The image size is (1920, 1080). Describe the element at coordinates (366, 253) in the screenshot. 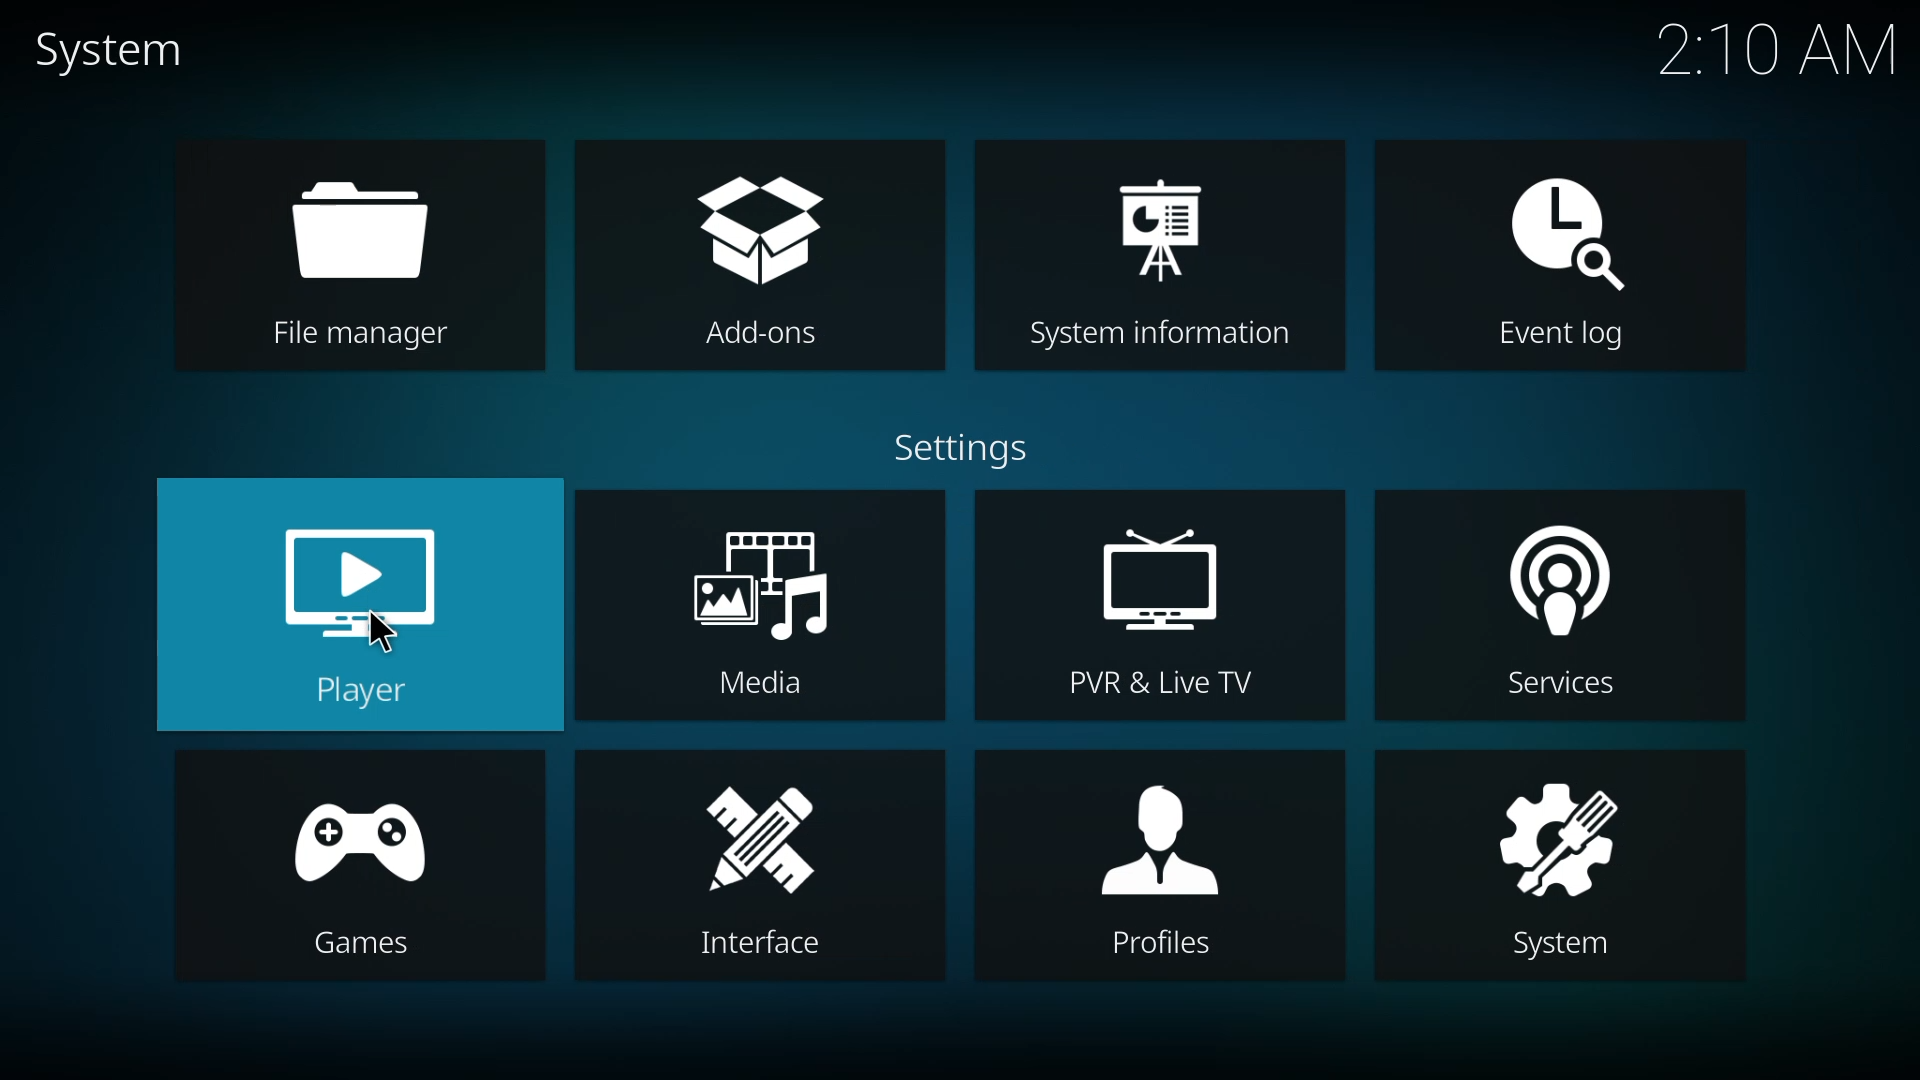

I see `file manager` at that location.